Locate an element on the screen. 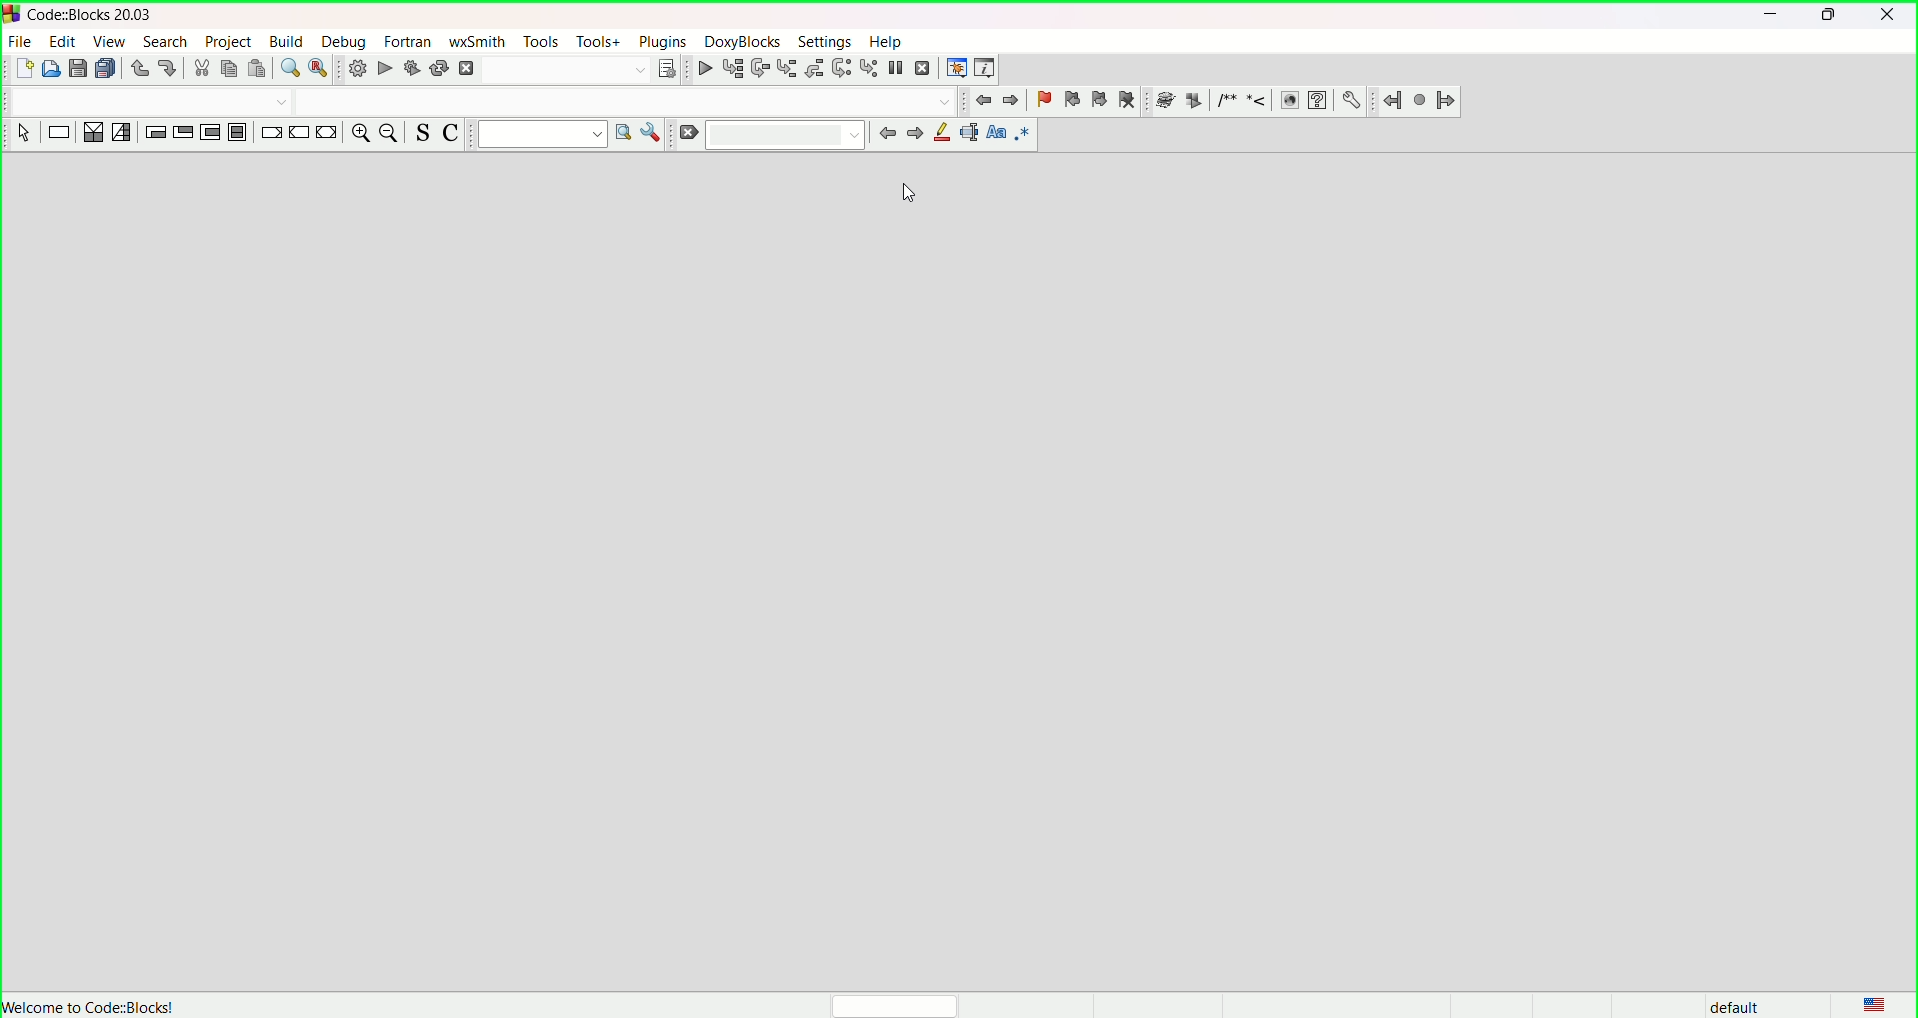  debug is located at coordinates (345, 41).